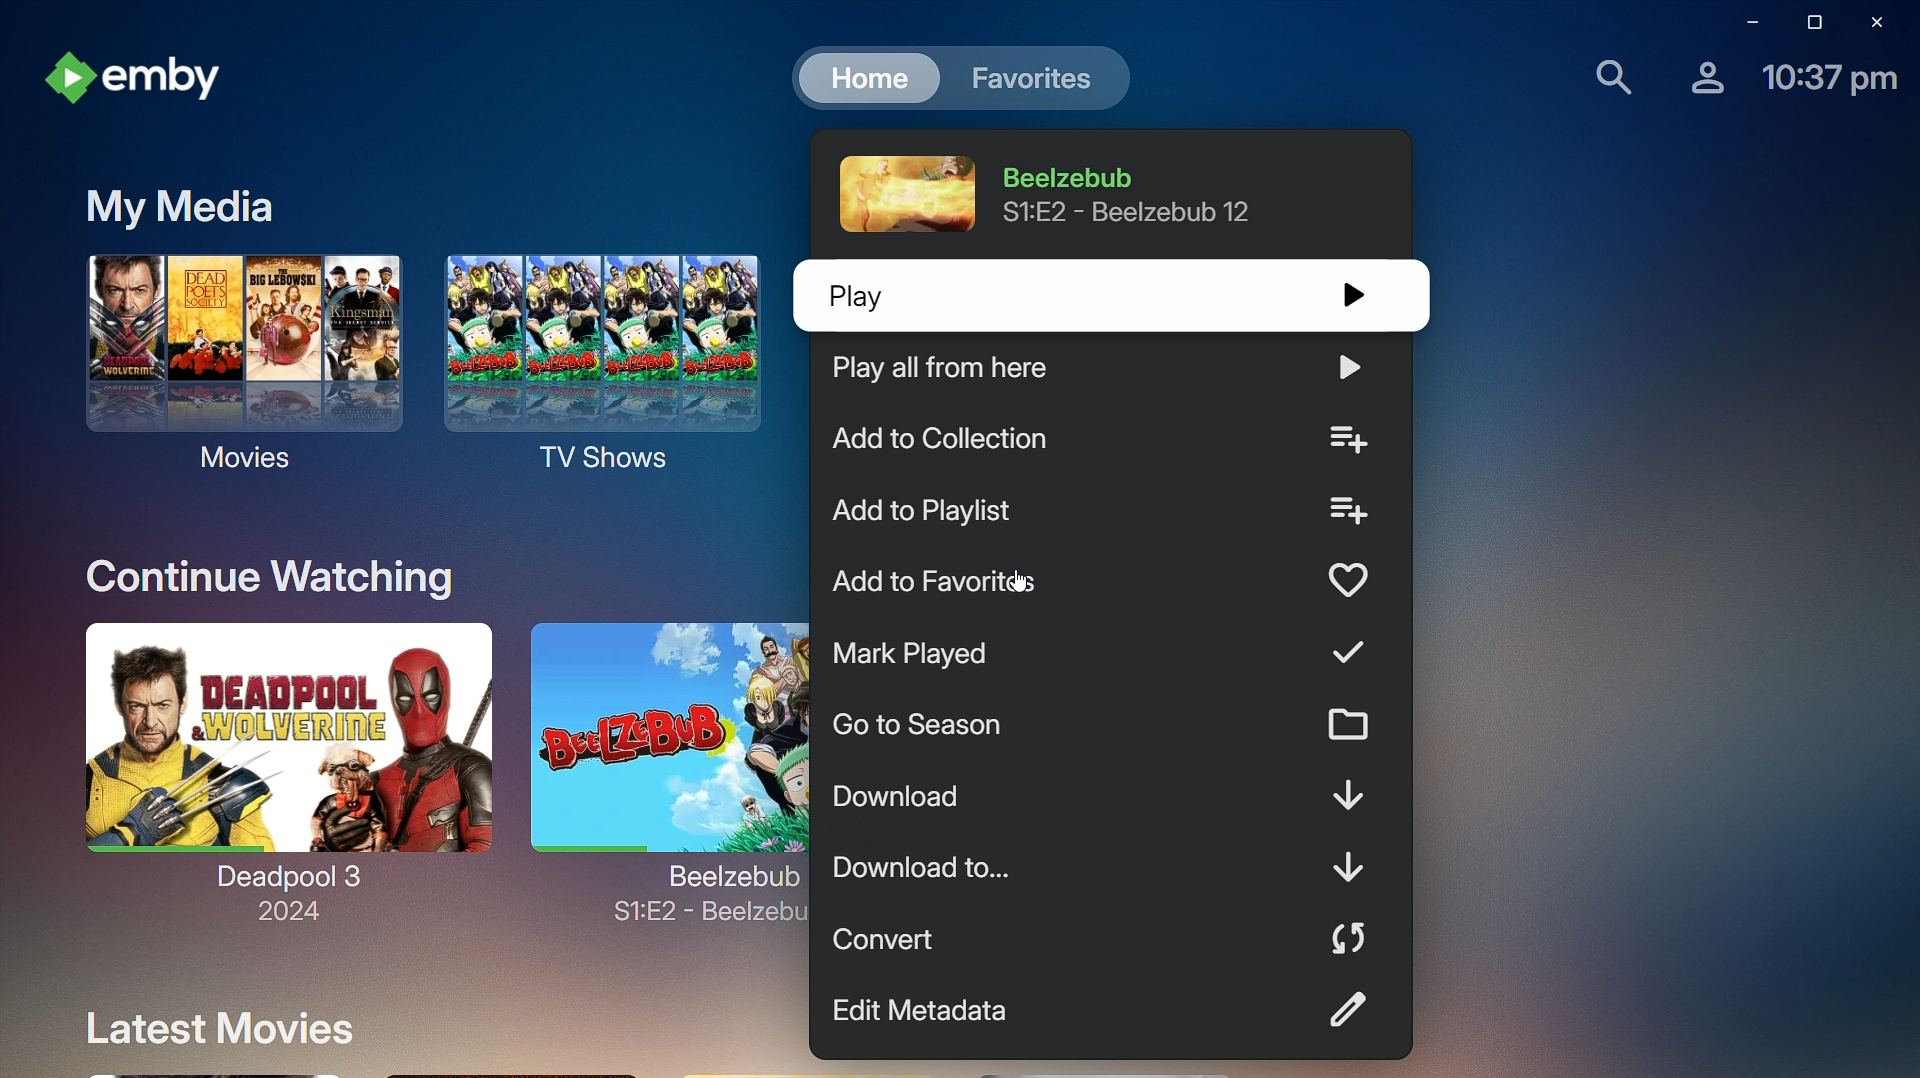 Image resolution: width=1920 pixels, height=1078 pixels. Describe the element at coordinates (1750, 23) in the screenshot. I see `Minimize` at that location.